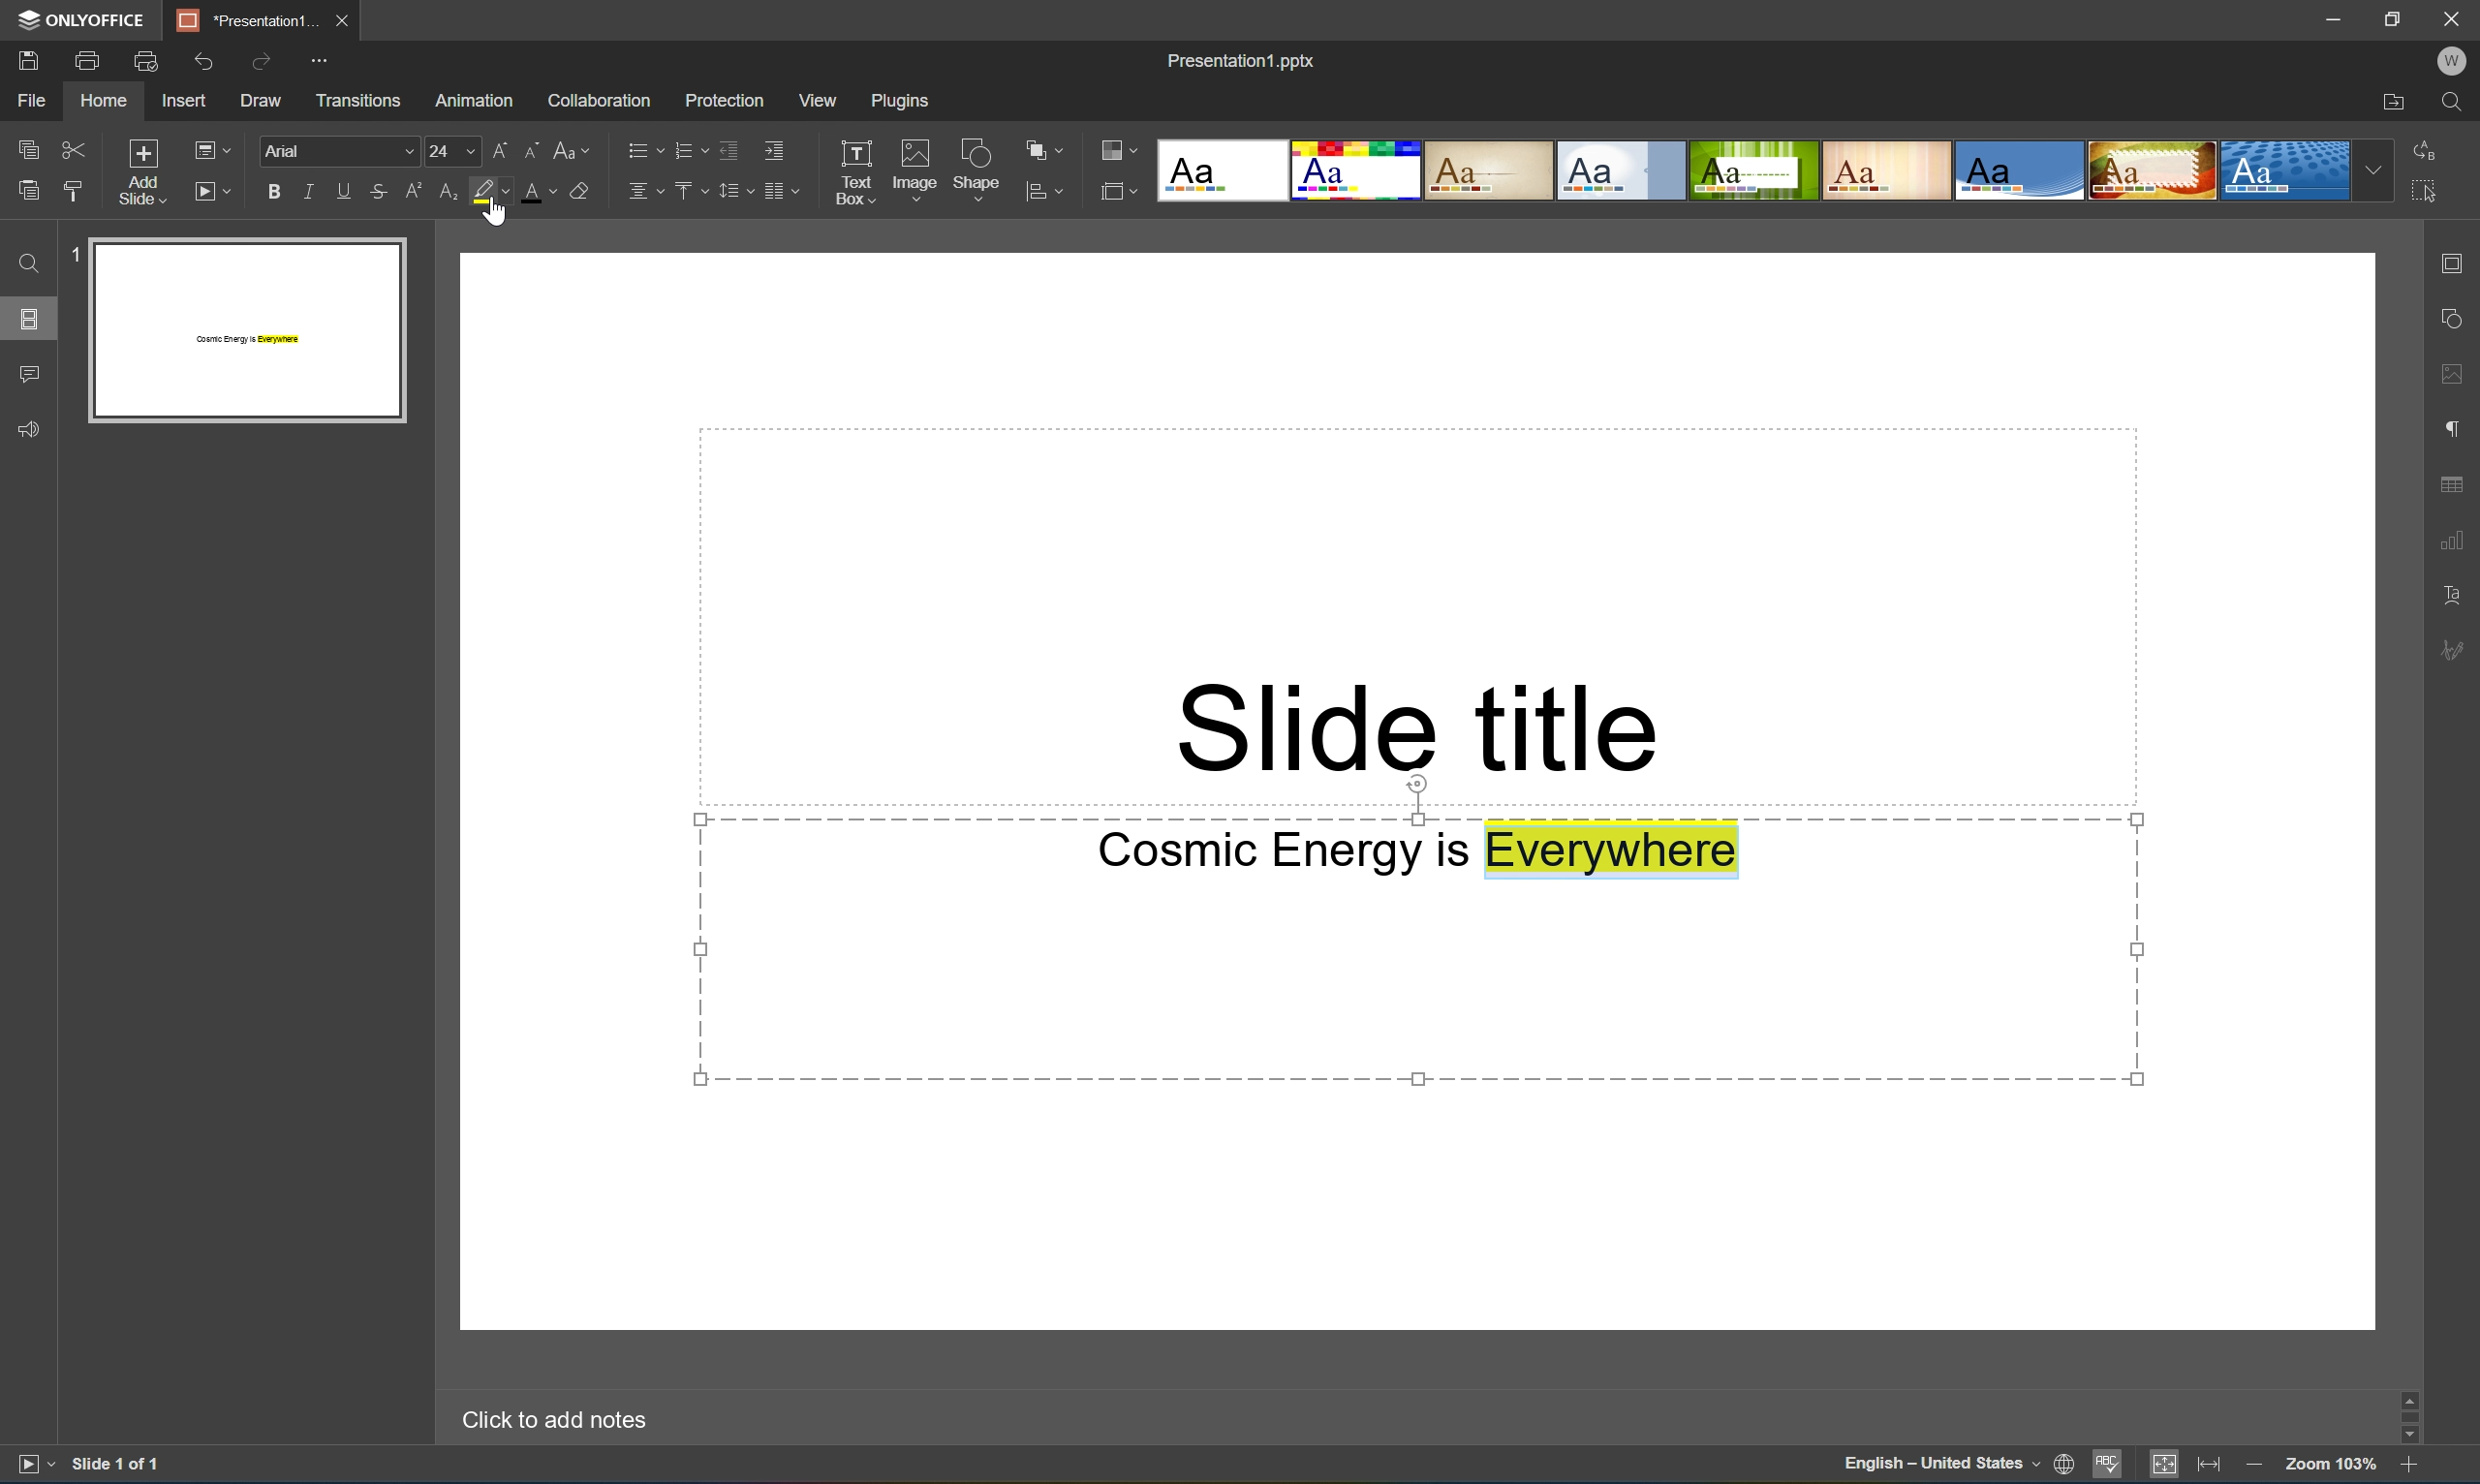 The image size is (2480, 1484). Describe the element at coordinates (380, 189) in the screenshot. I see `Strikethrough` at that location.